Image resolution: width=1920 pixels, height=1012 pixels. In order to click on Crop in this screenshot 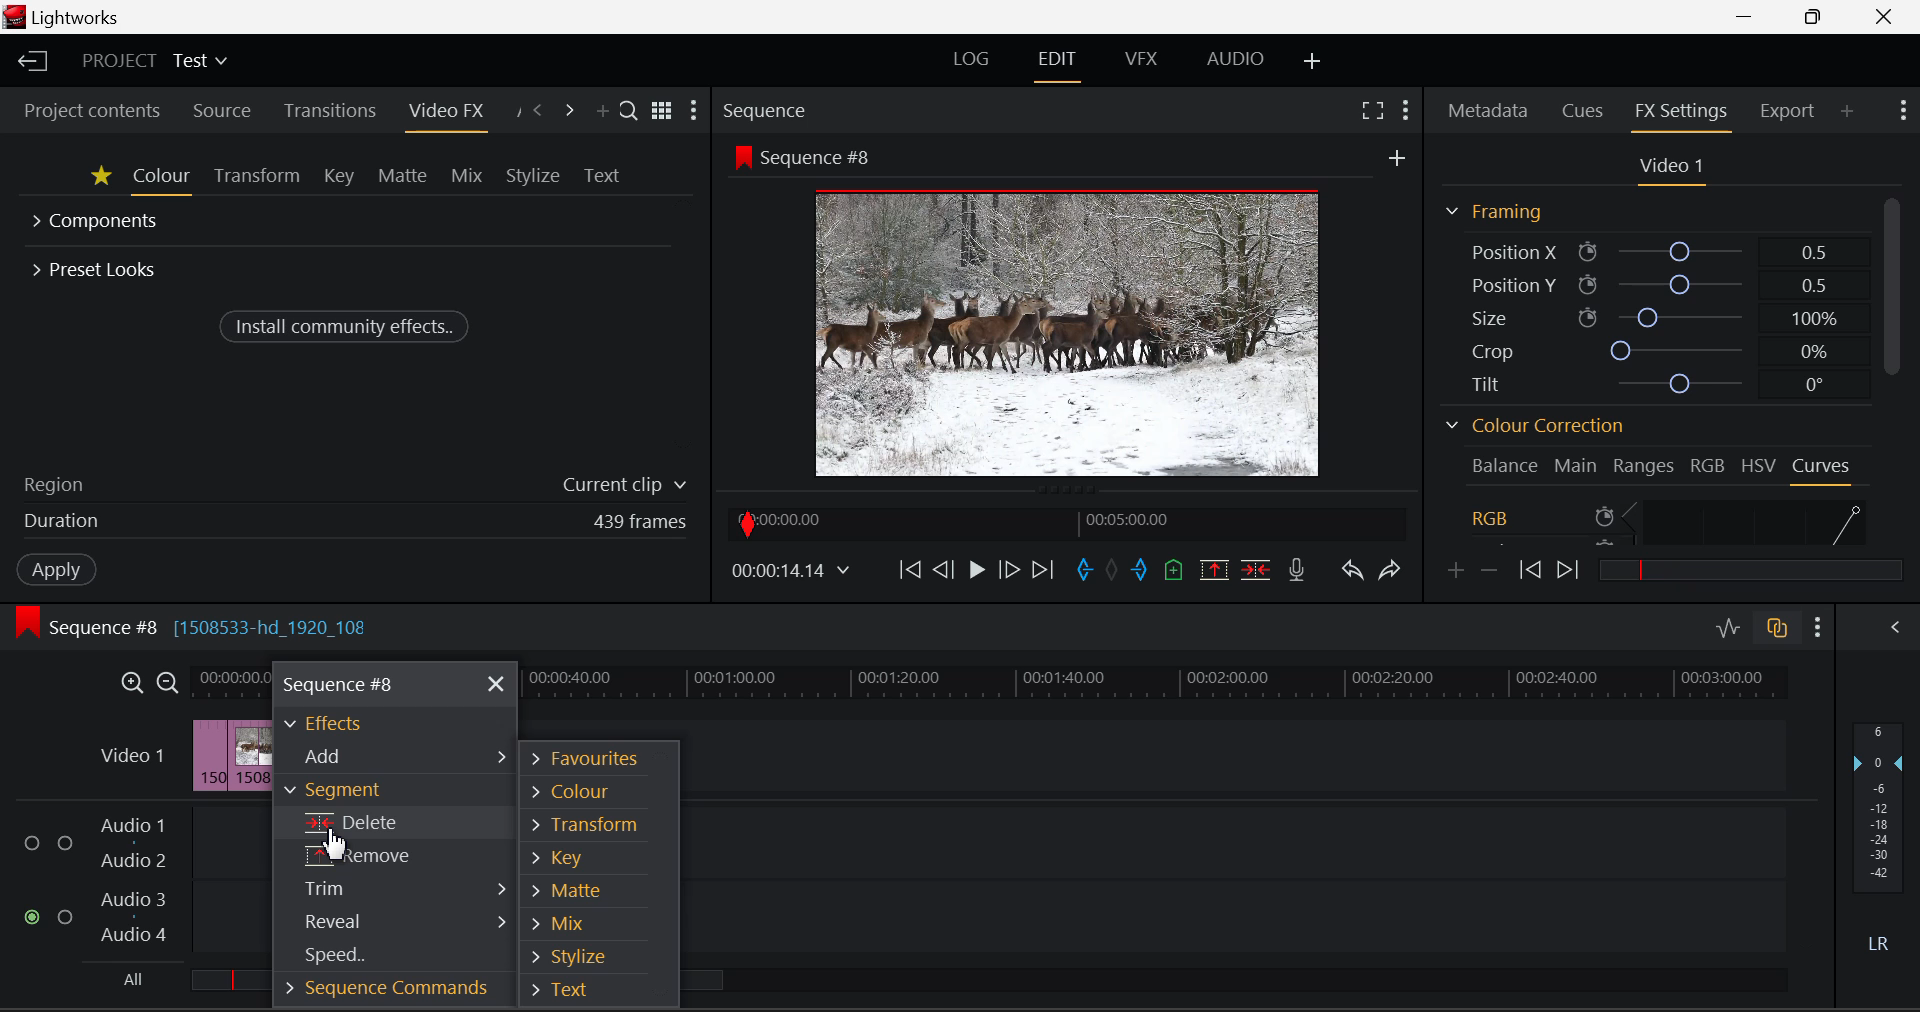, I will do `click(1646, 349)`.